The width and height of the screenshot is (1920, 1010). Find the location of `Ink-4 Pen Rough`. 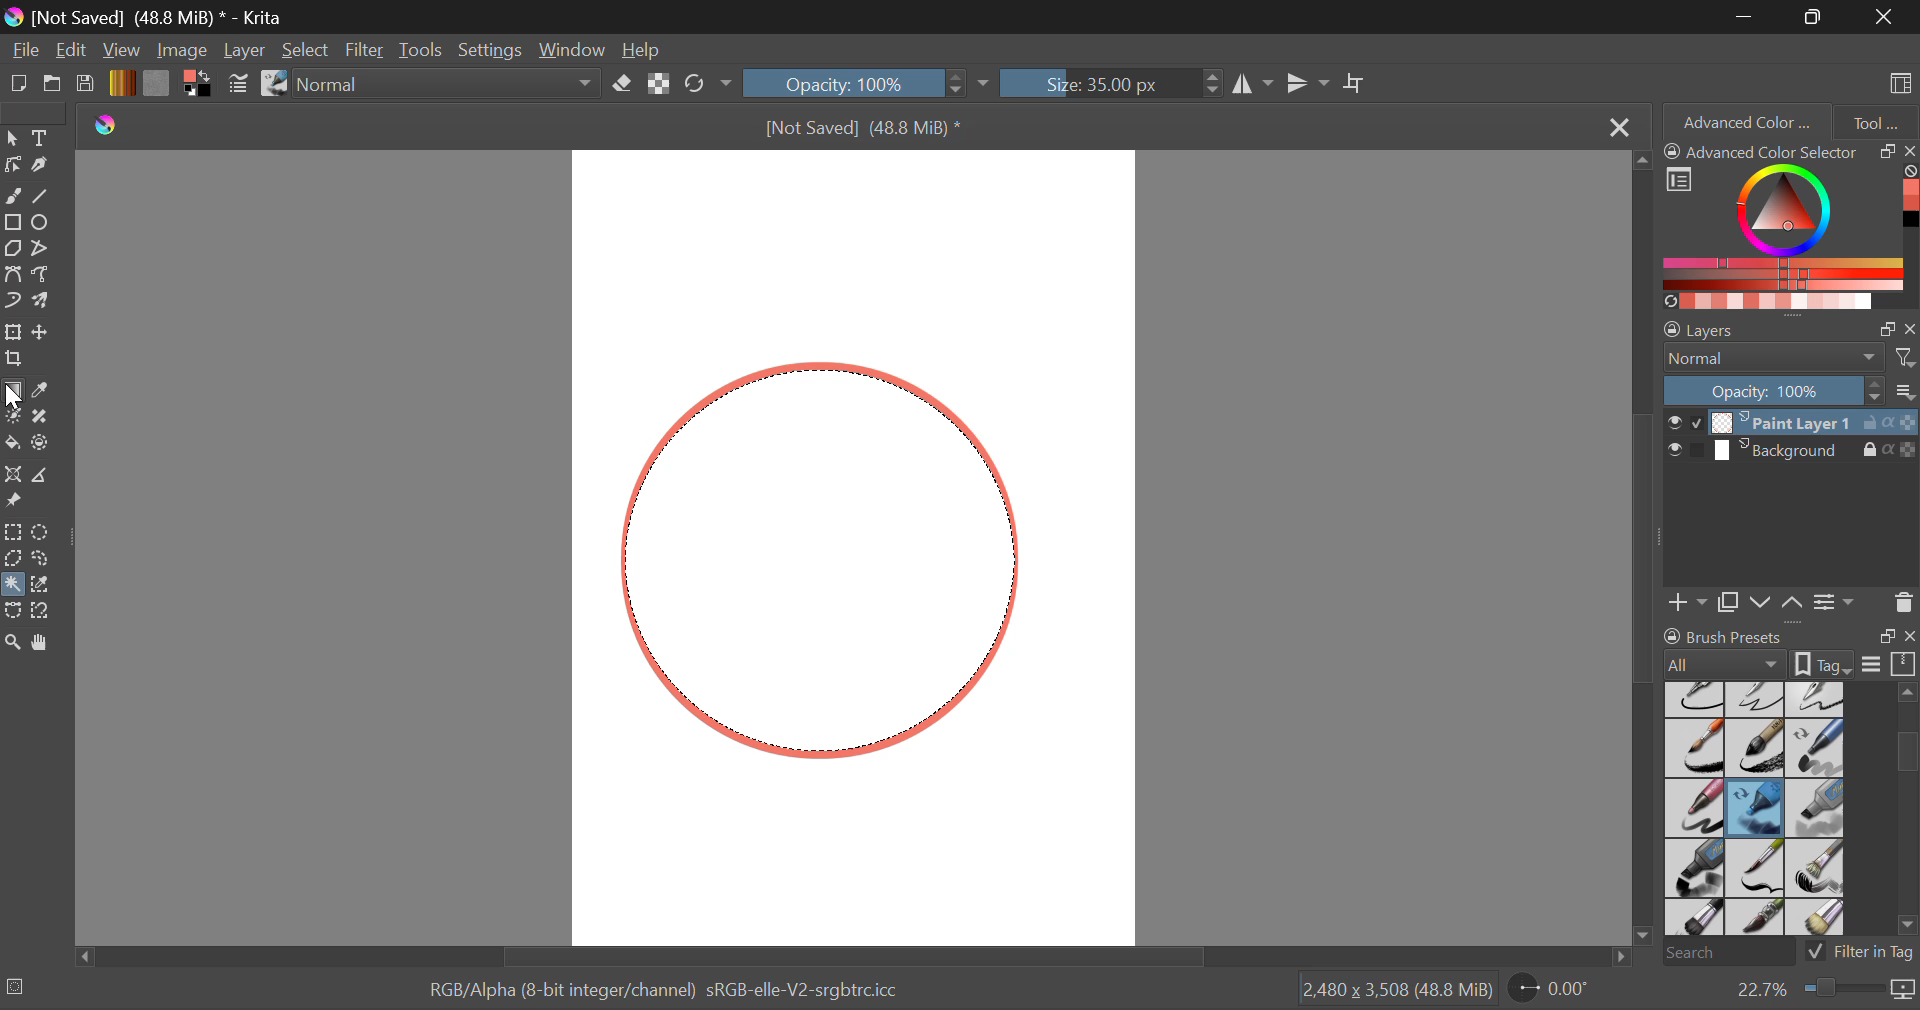

Ink-4 Pen Rough is located at coordinates (1816, 698).